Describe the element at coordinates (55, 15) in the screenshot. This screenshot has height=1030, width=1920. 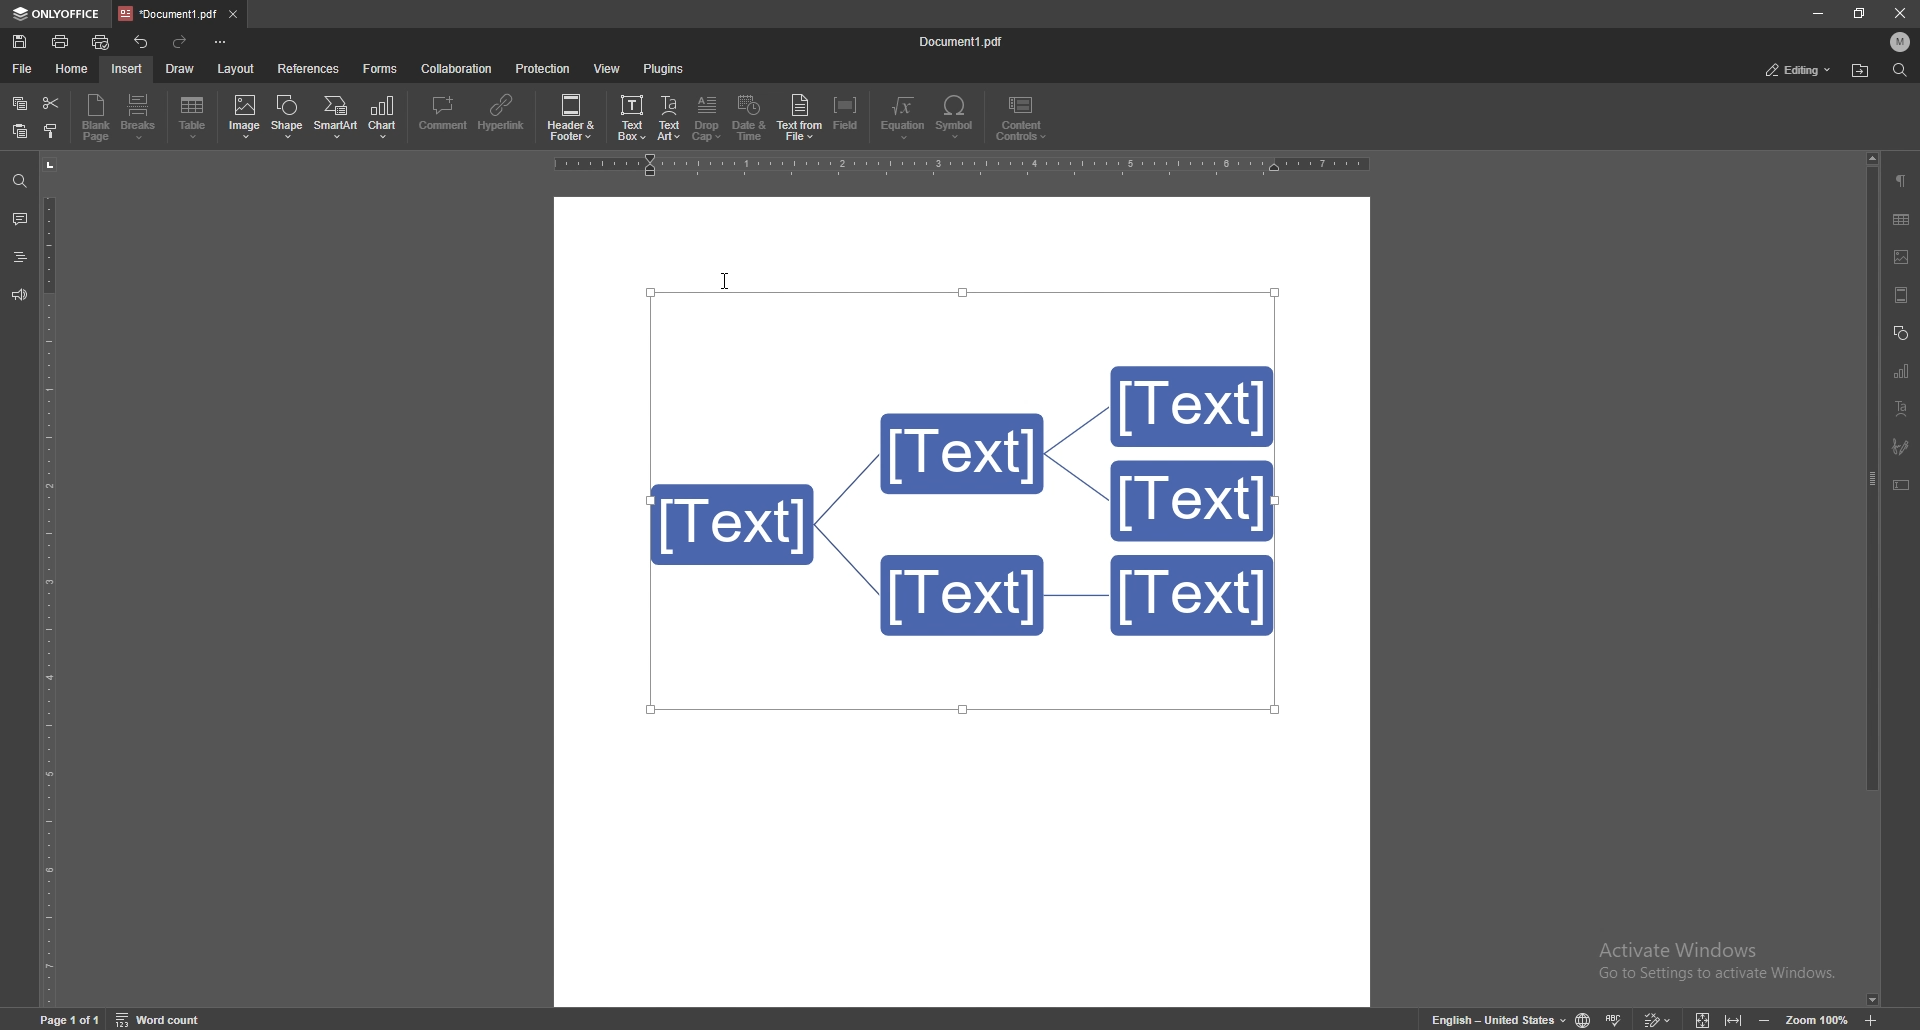
I see `onlyoffice` at that location.